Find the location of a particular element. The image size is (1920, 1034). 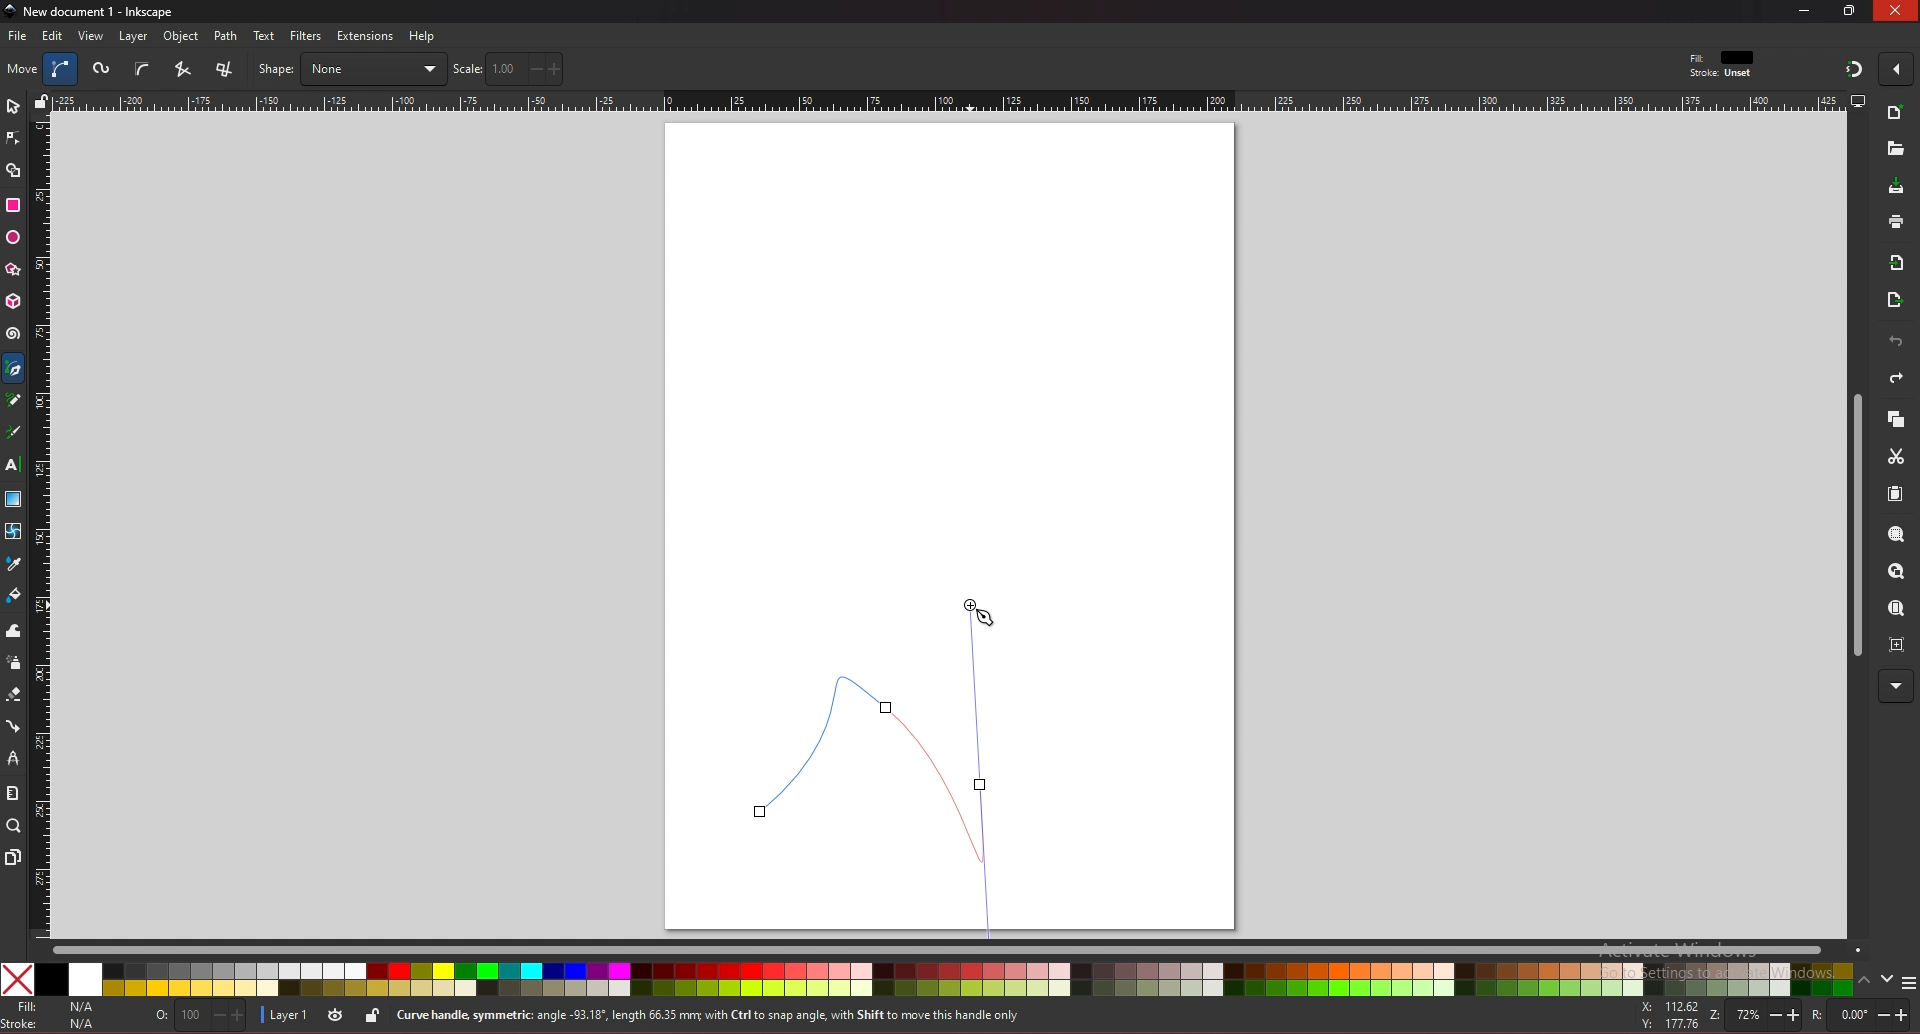

ellipse is located at coordinates (13, 238).